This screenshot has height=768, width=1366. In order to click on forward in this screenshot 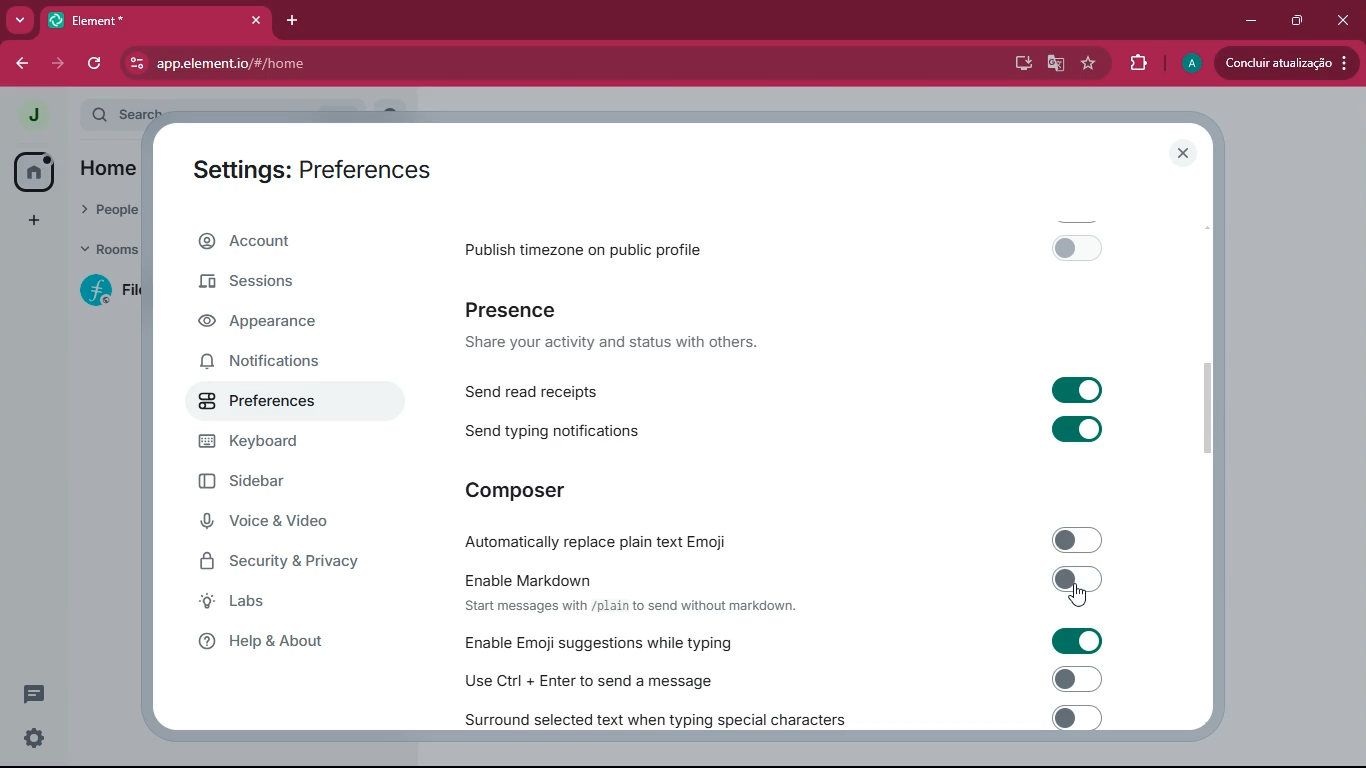, I will do `click(55, 64)`.